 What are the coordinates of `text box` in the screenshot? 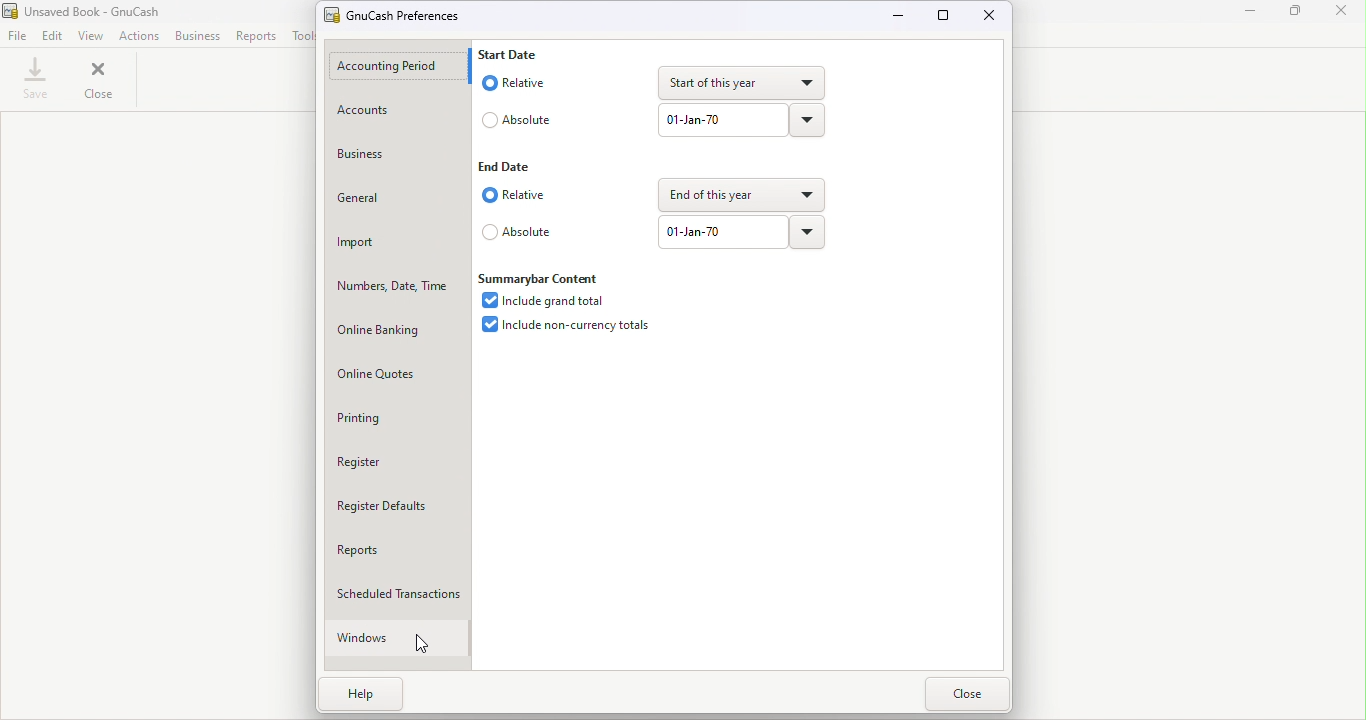 It's located at (720, 122).